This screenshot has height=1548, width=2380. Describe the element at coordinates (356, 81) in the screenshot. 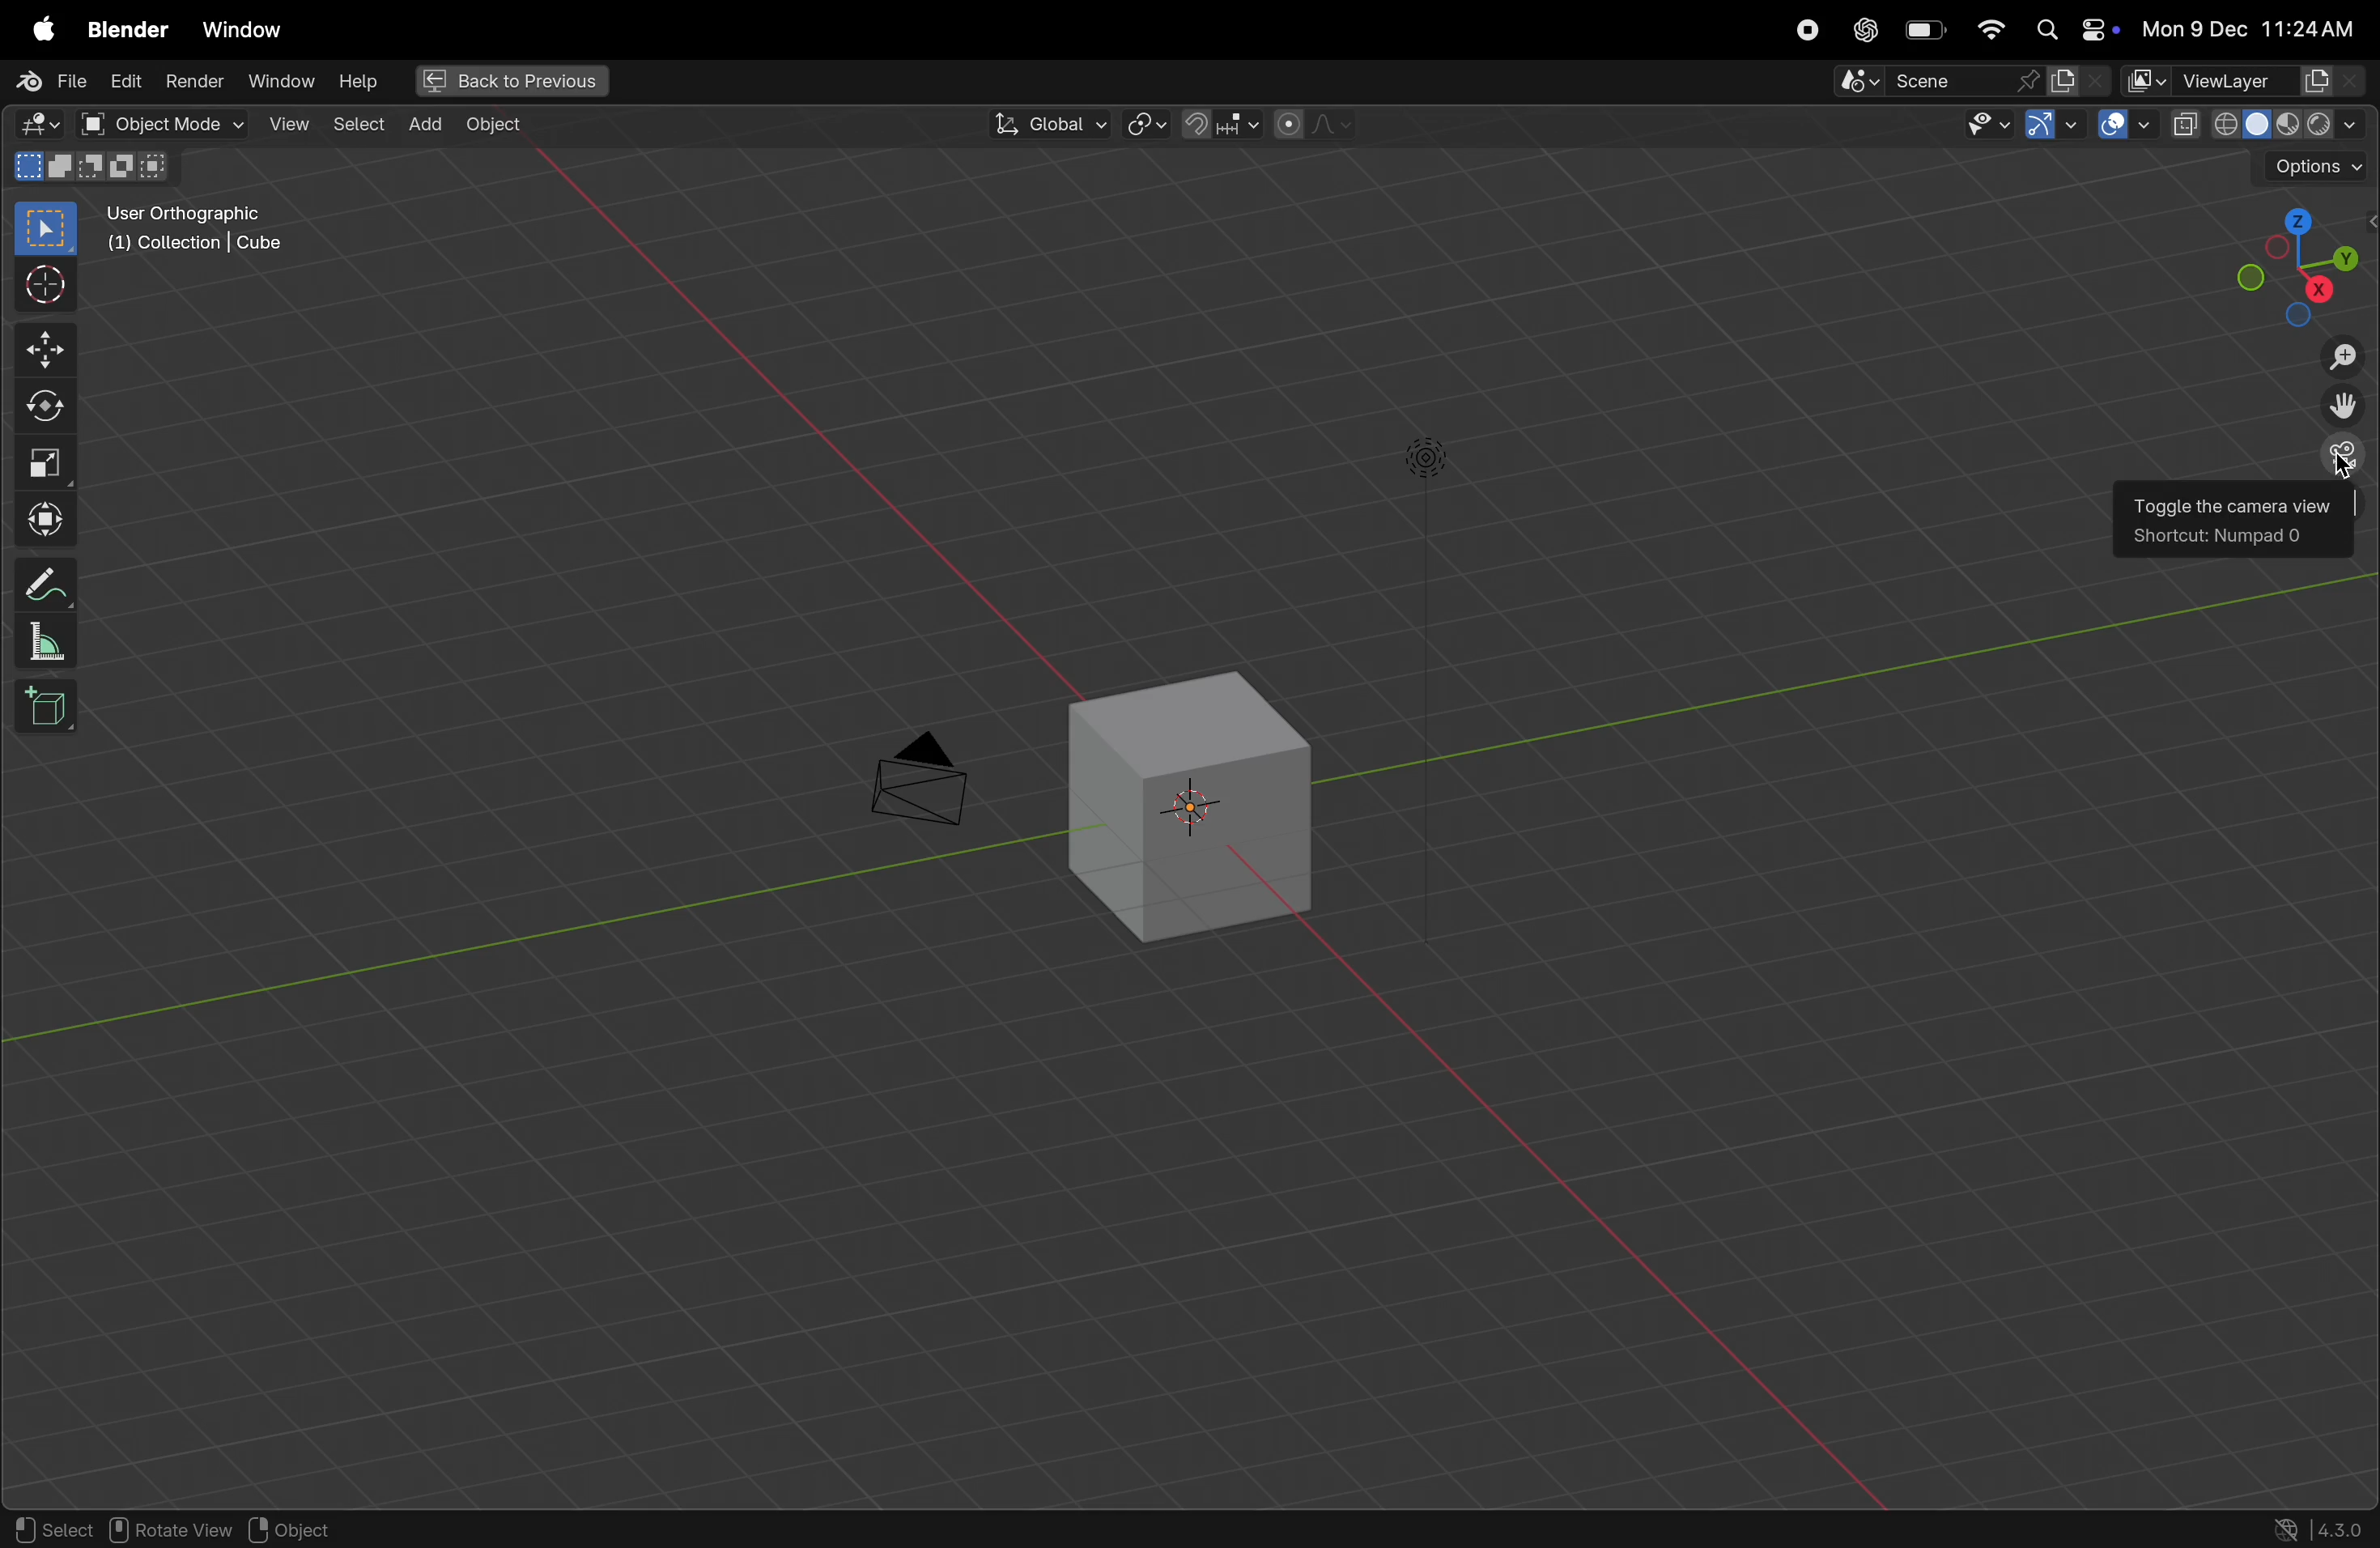

I see `help` at that location.